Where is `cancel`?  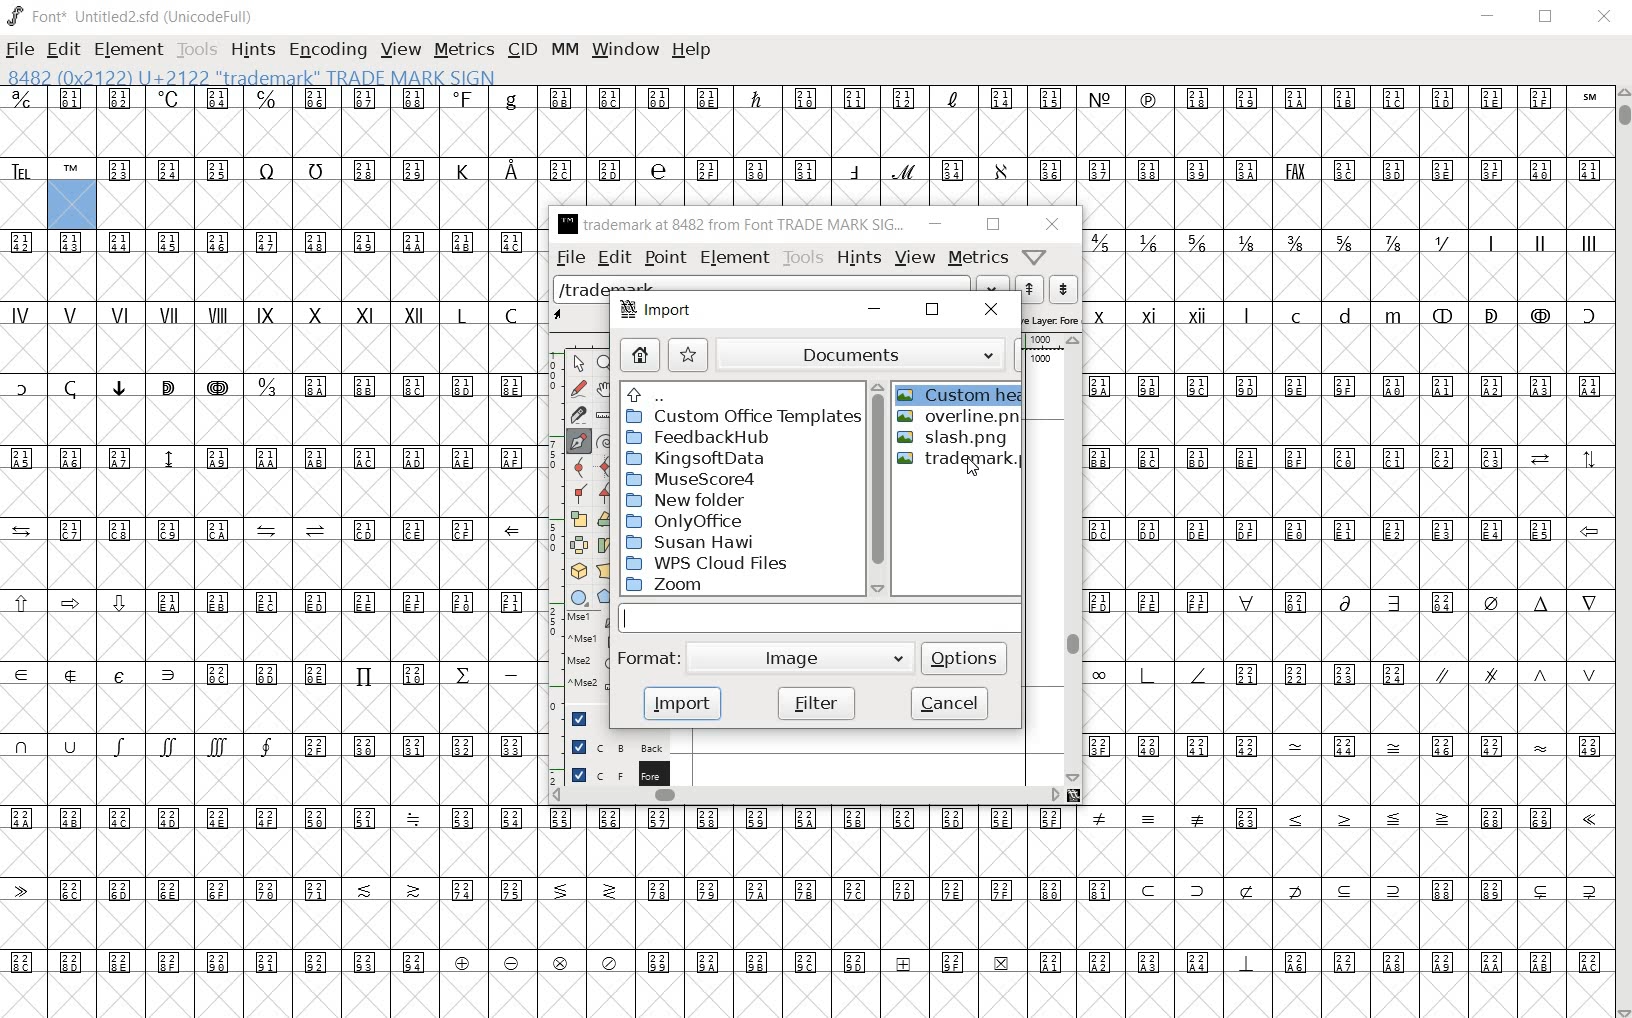 cancel is located at coordinates (953, 705).